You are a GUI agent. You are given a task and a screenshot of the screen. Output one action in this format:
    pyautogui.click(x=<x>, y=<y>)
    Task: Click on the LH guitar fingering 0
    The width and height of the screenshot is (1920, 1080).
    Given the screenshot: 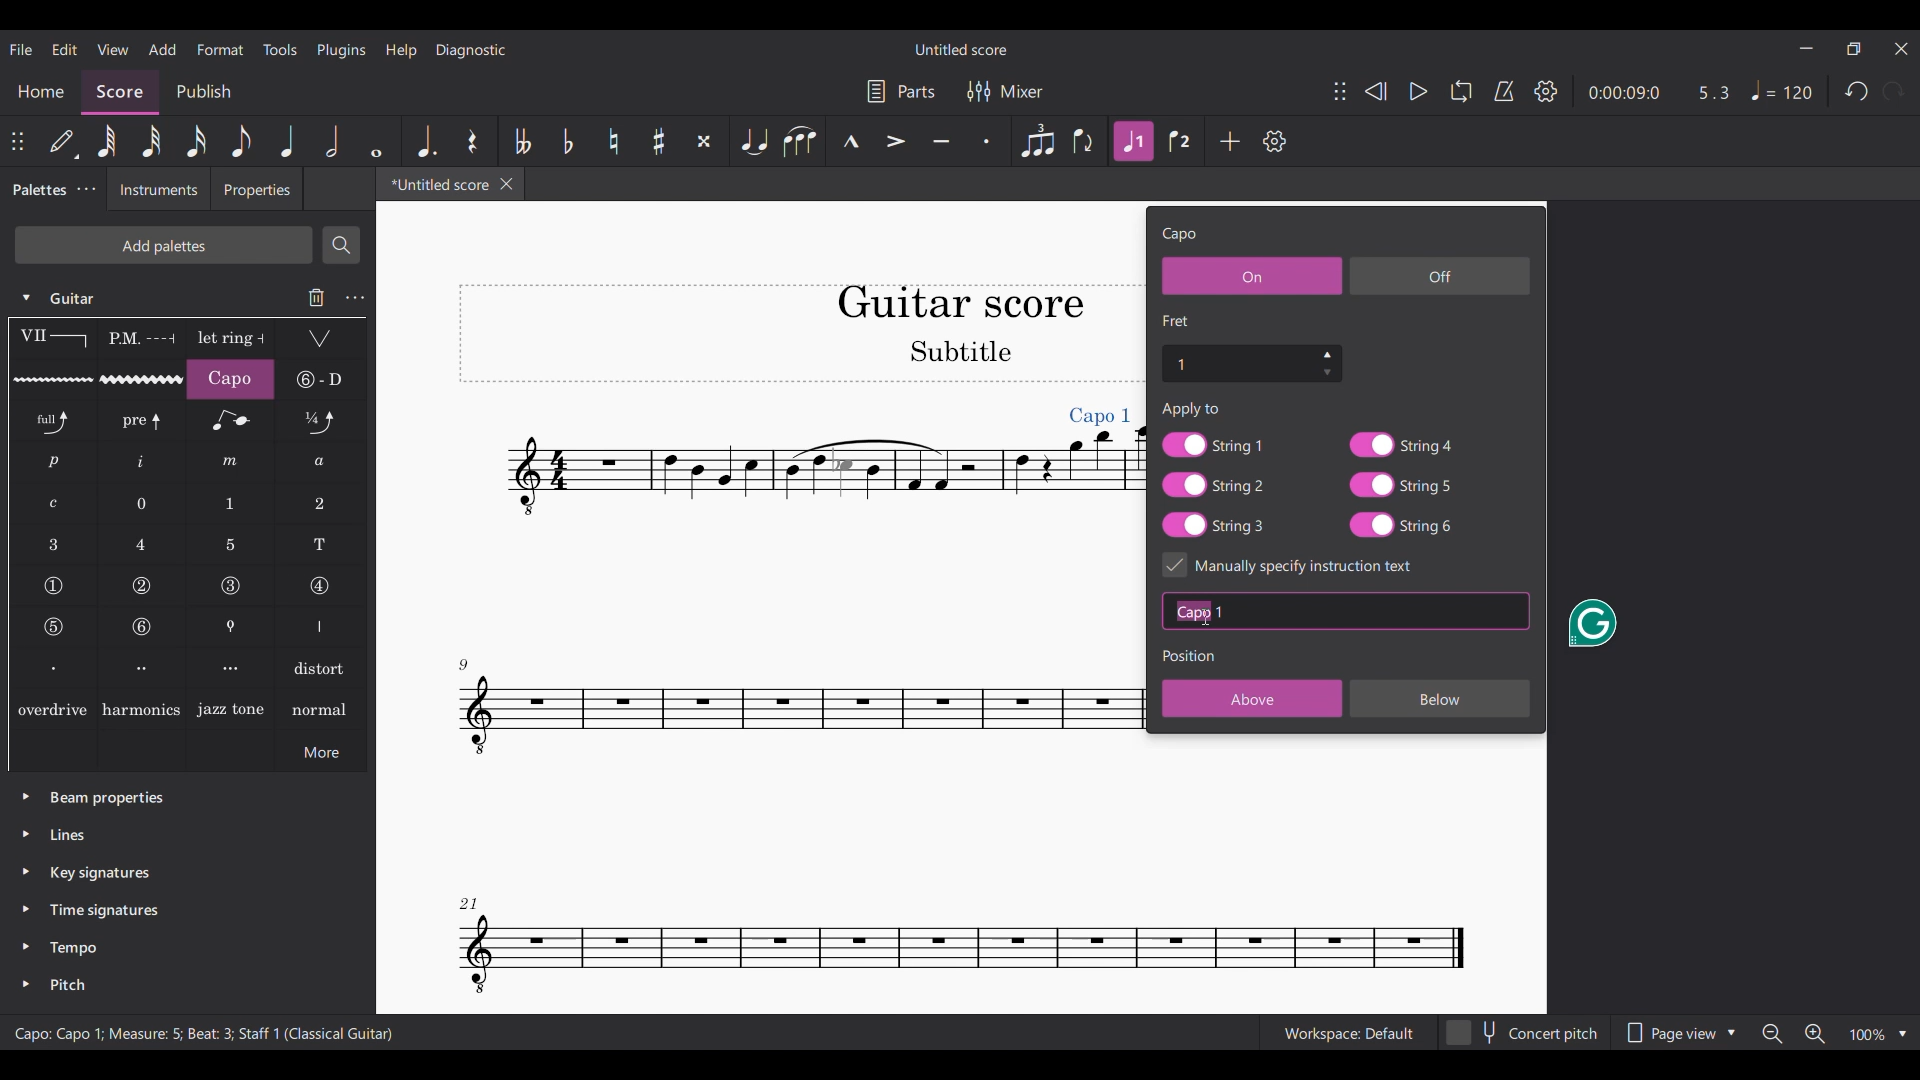 What is the action you would take?
    pyautogui.click(x=143, y=503)
    